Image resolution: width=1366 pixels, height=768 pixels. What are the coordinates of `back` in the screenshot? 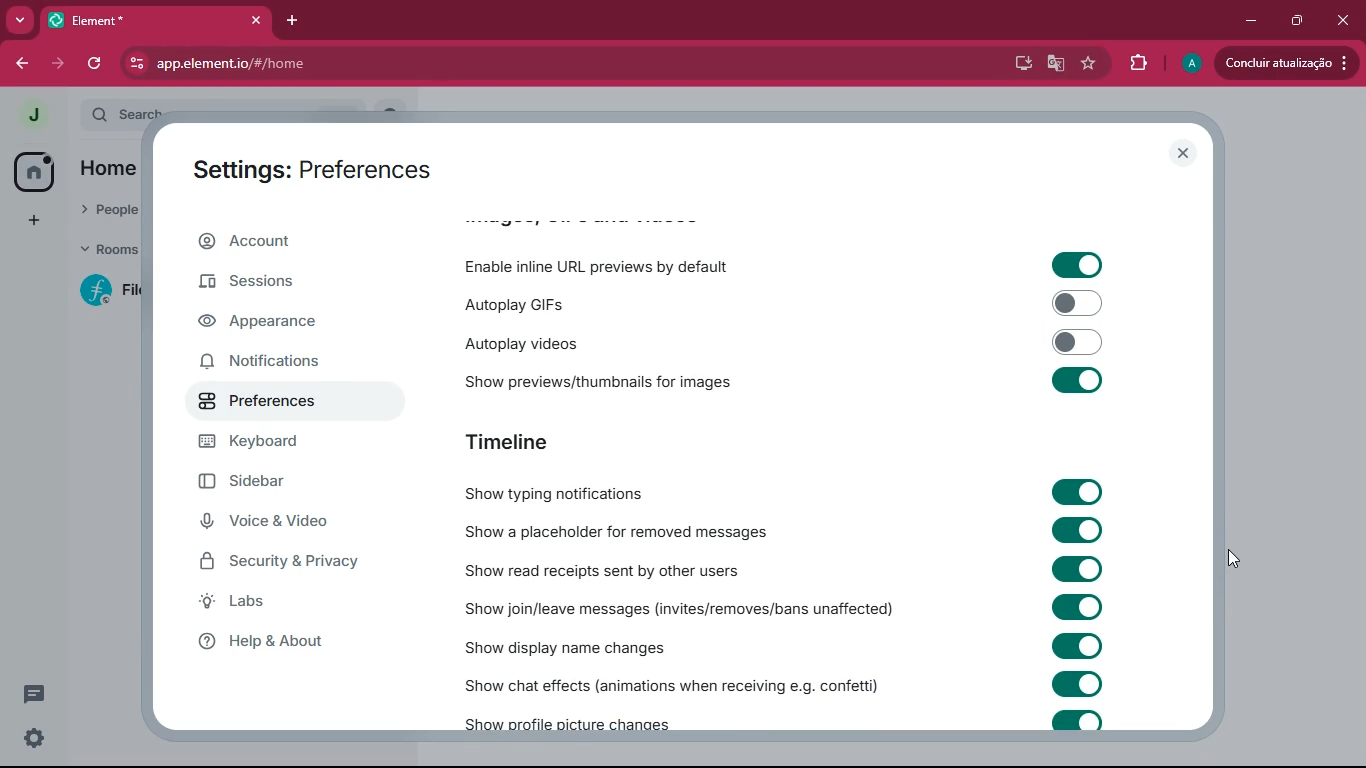 It's located at (16, 65).